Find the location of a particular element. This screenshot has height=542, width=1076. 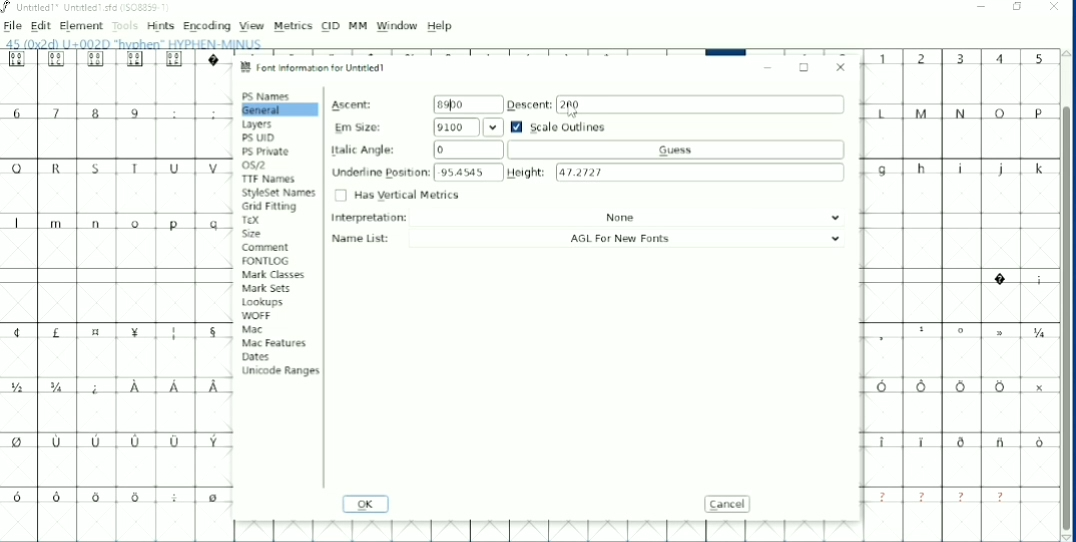

View is located at coordinates (252, 26).